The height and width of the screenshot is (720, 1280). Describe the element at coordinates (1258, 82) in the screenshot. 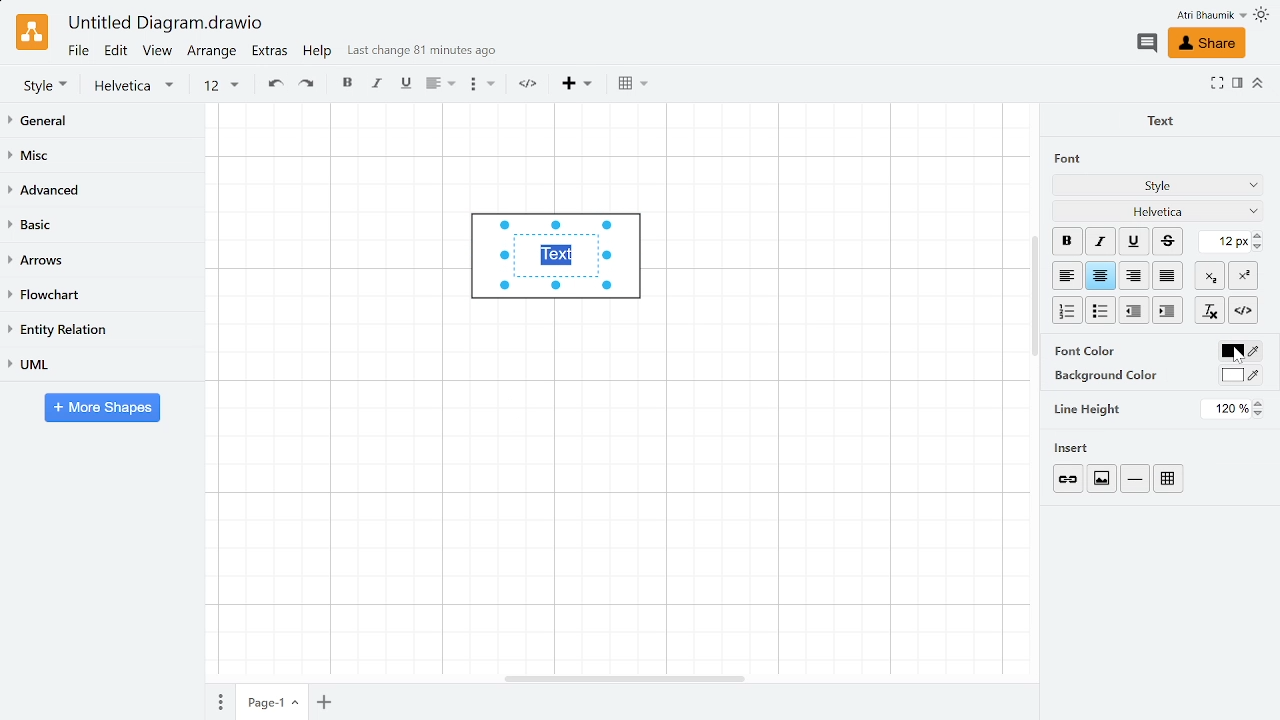

I see `collapse` at that location.